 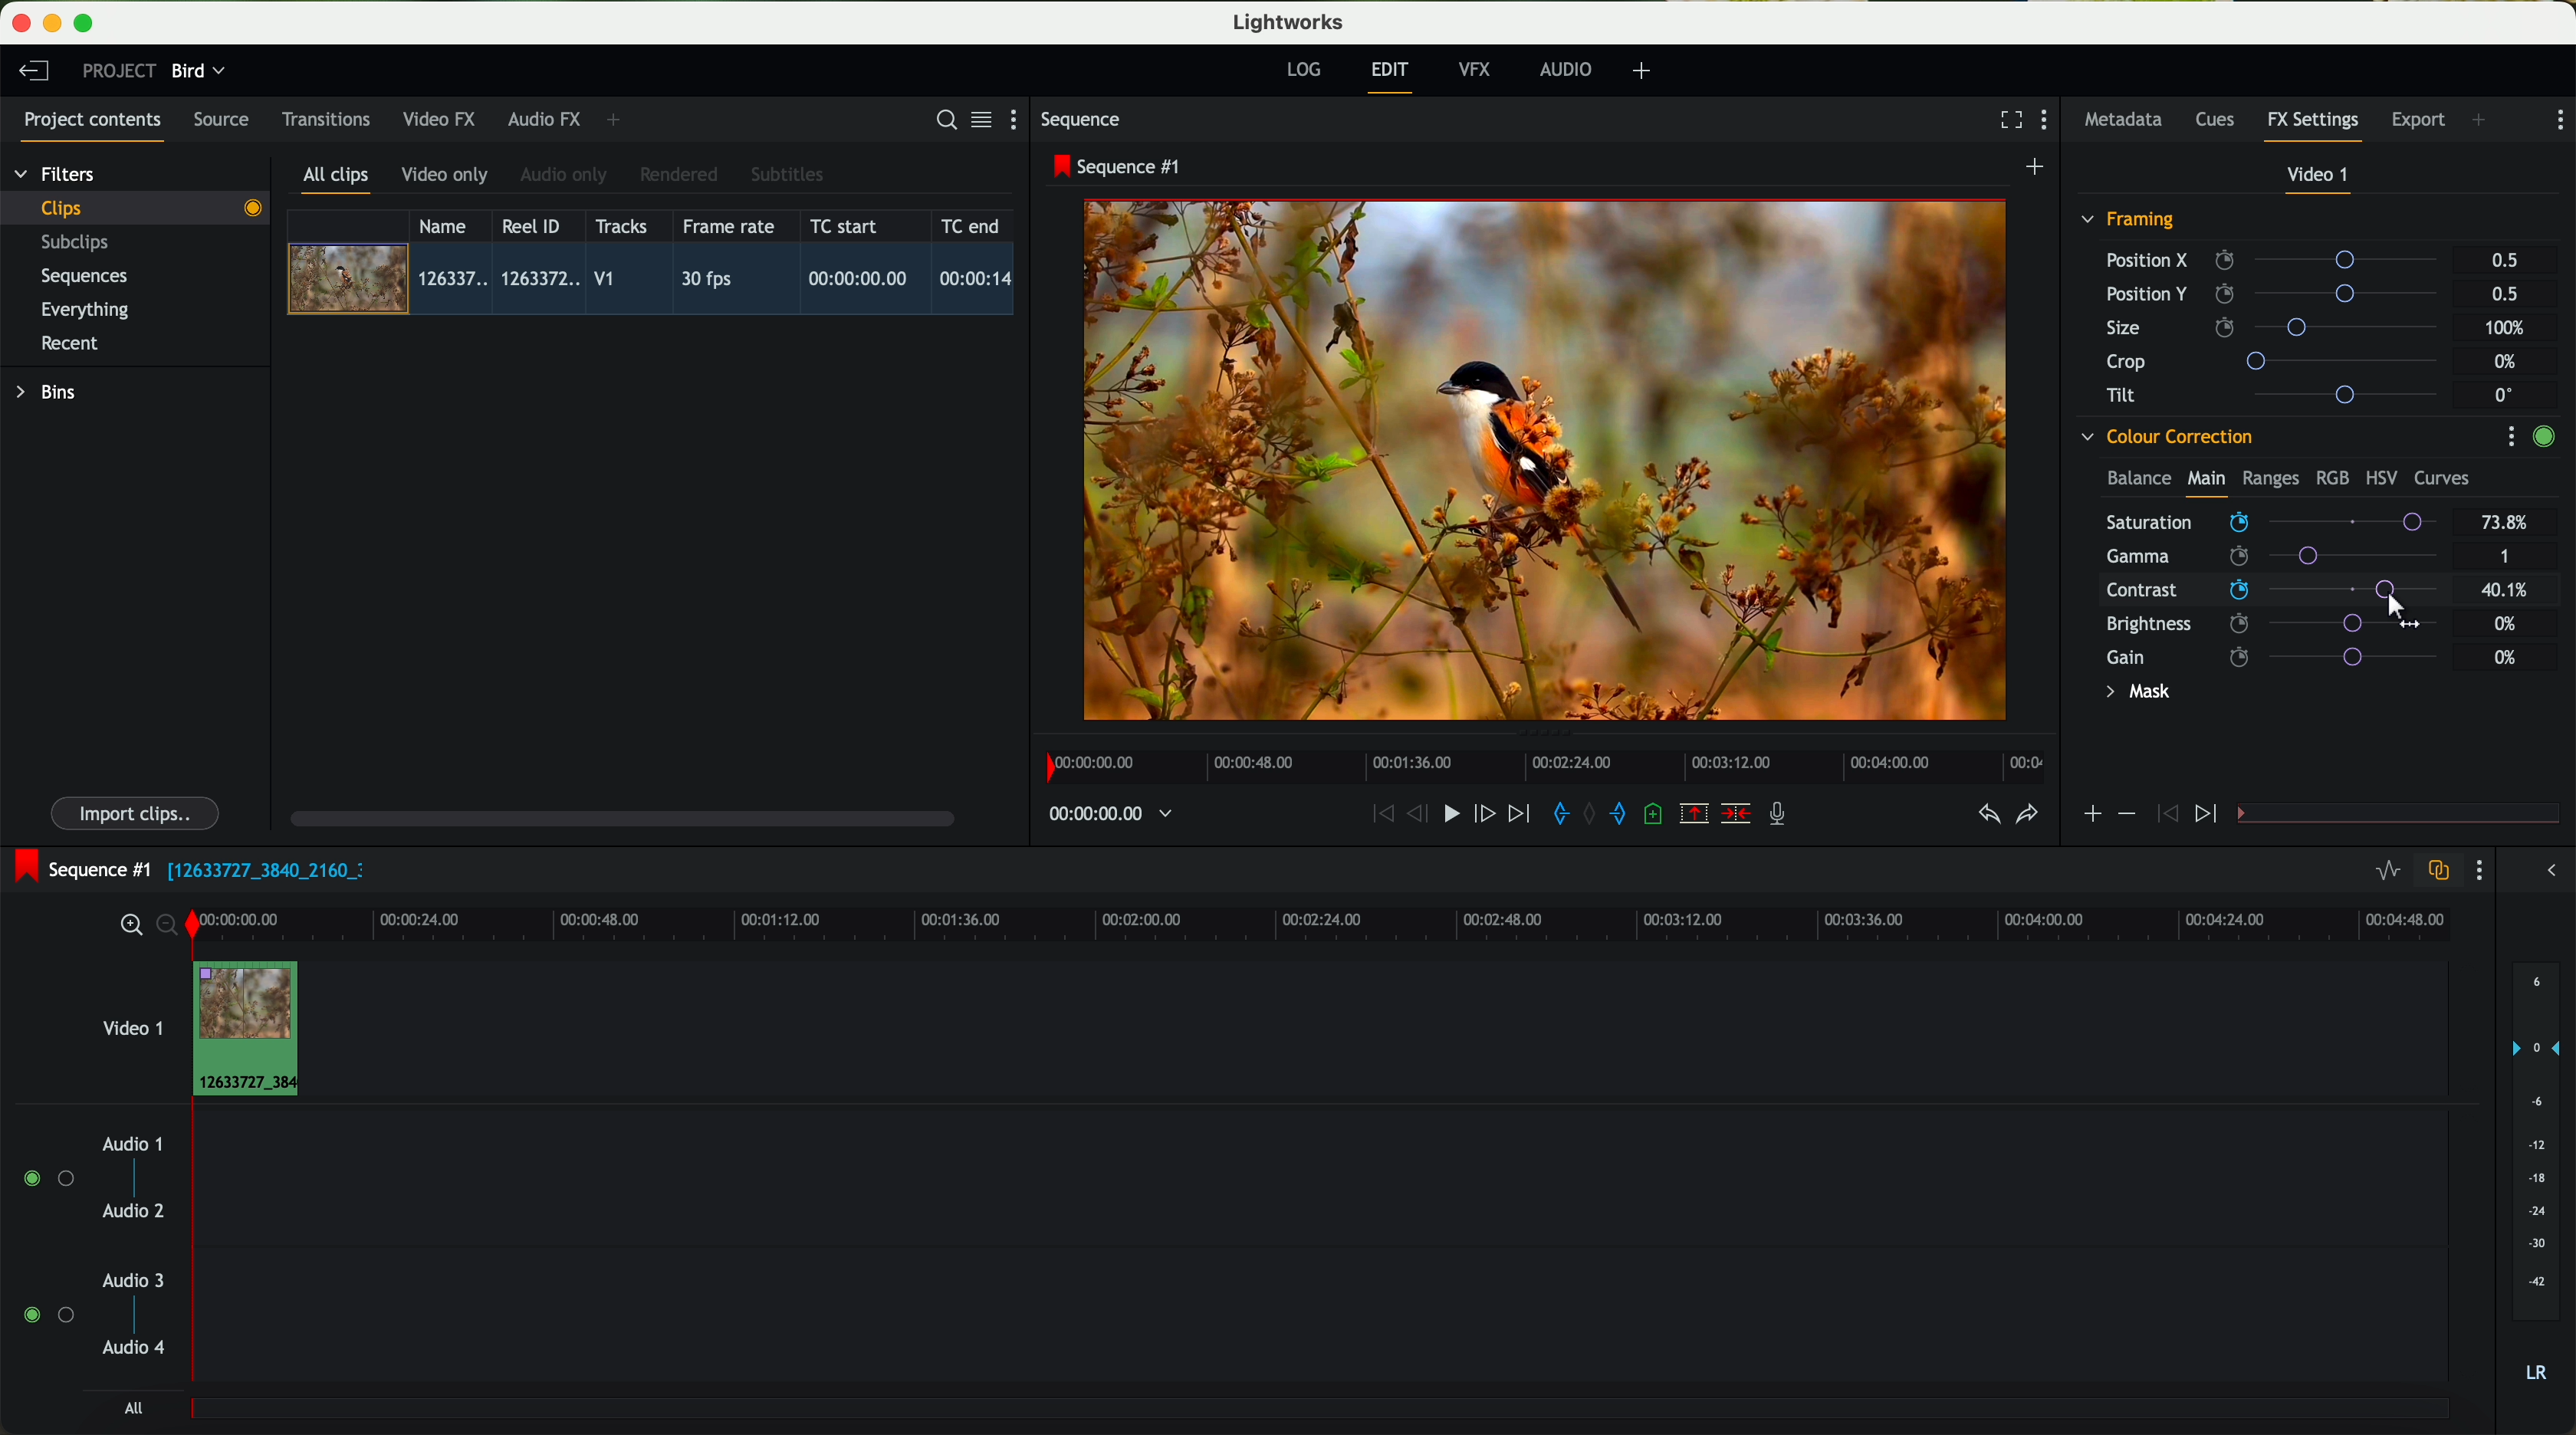 What do you see at coordinates (198, 72) in the screenshot?
I see `bird` at bounding box center [198, 72].